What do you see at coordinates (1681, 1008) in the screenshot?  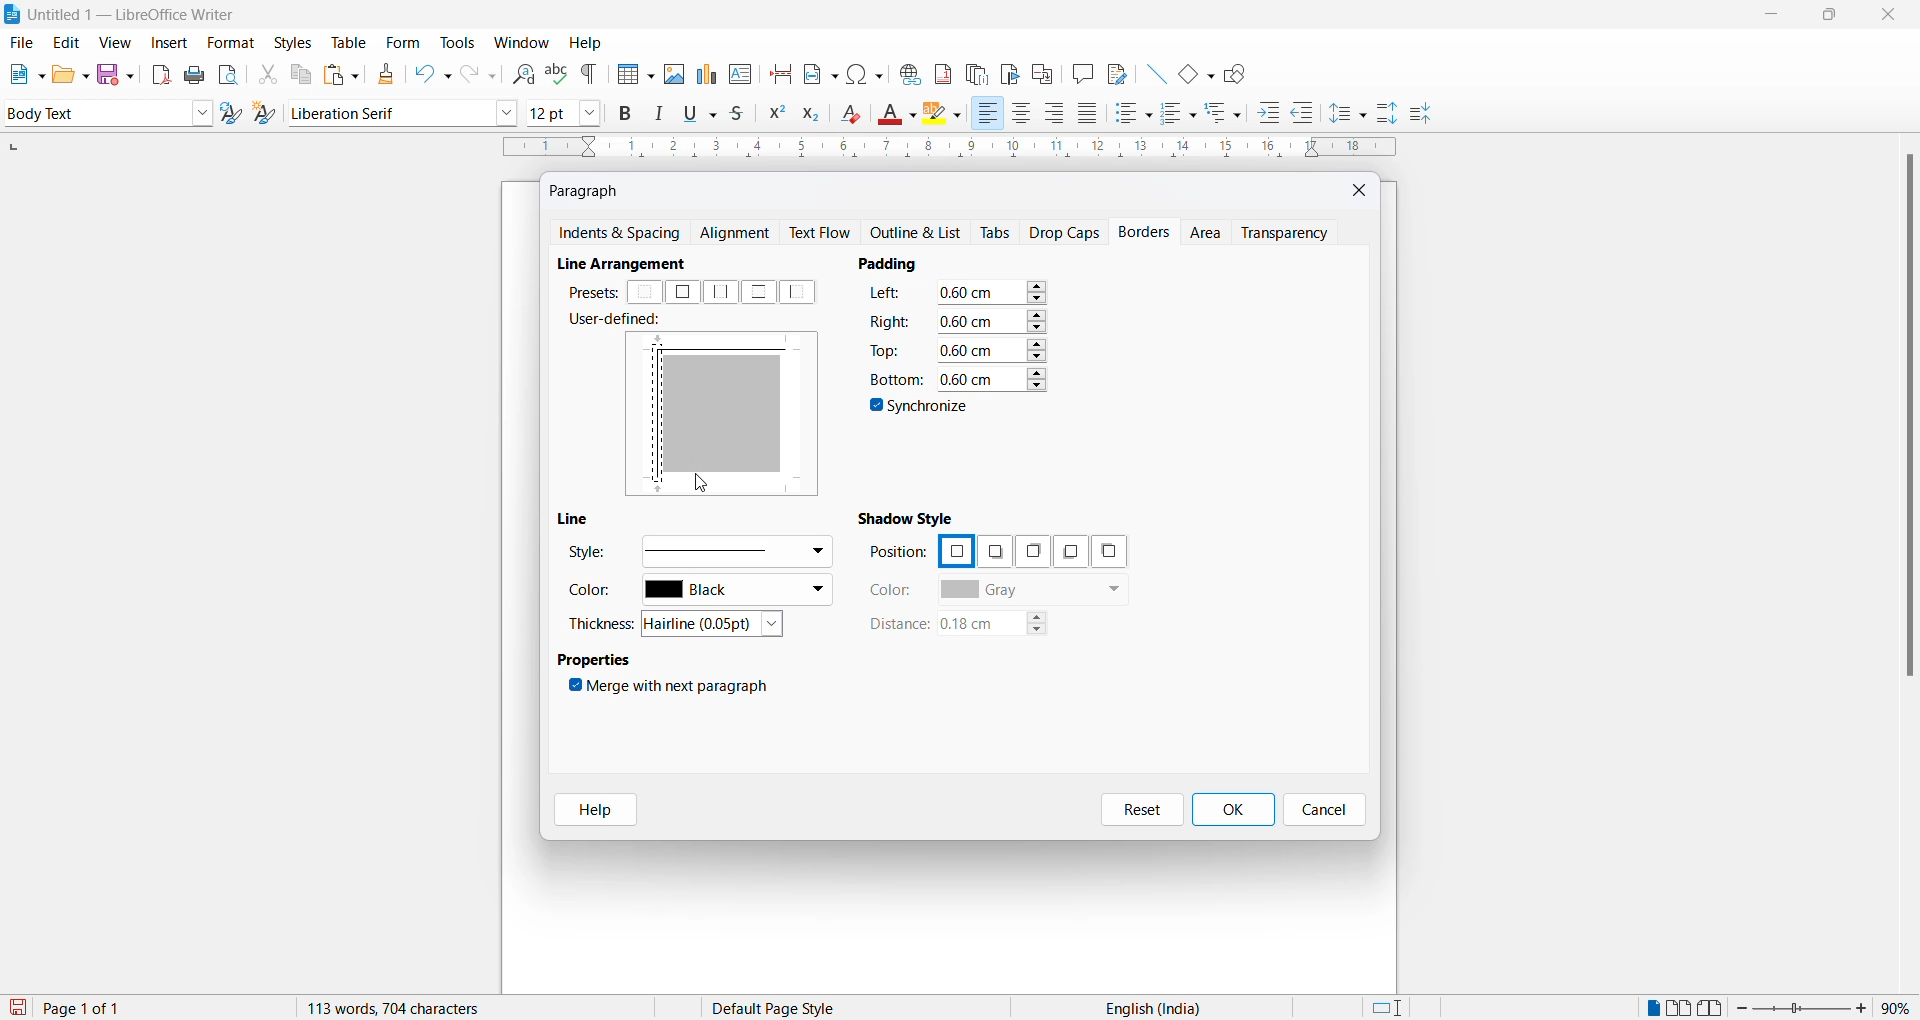 I see `multi page view` at bounding box center [1681, 1008].